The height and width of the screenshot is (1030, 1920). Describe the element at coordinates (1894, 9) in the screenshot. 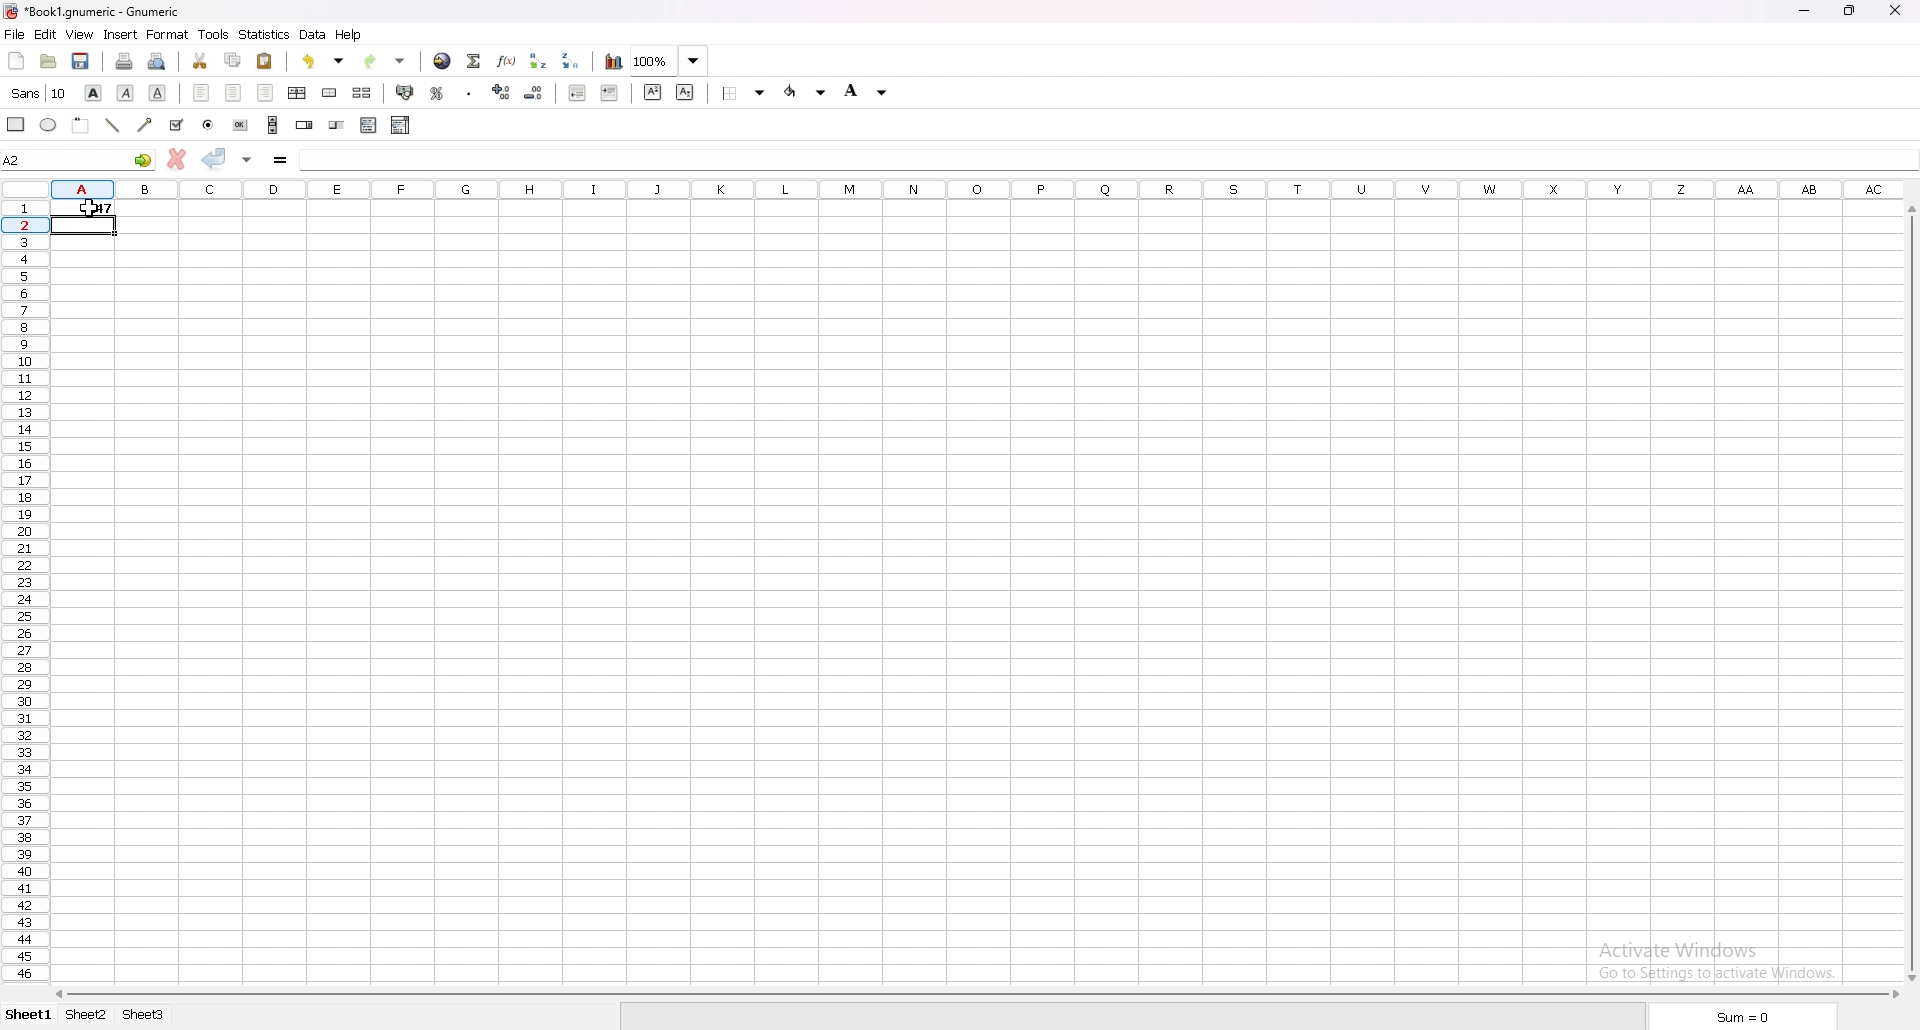

I see `close` at that location.